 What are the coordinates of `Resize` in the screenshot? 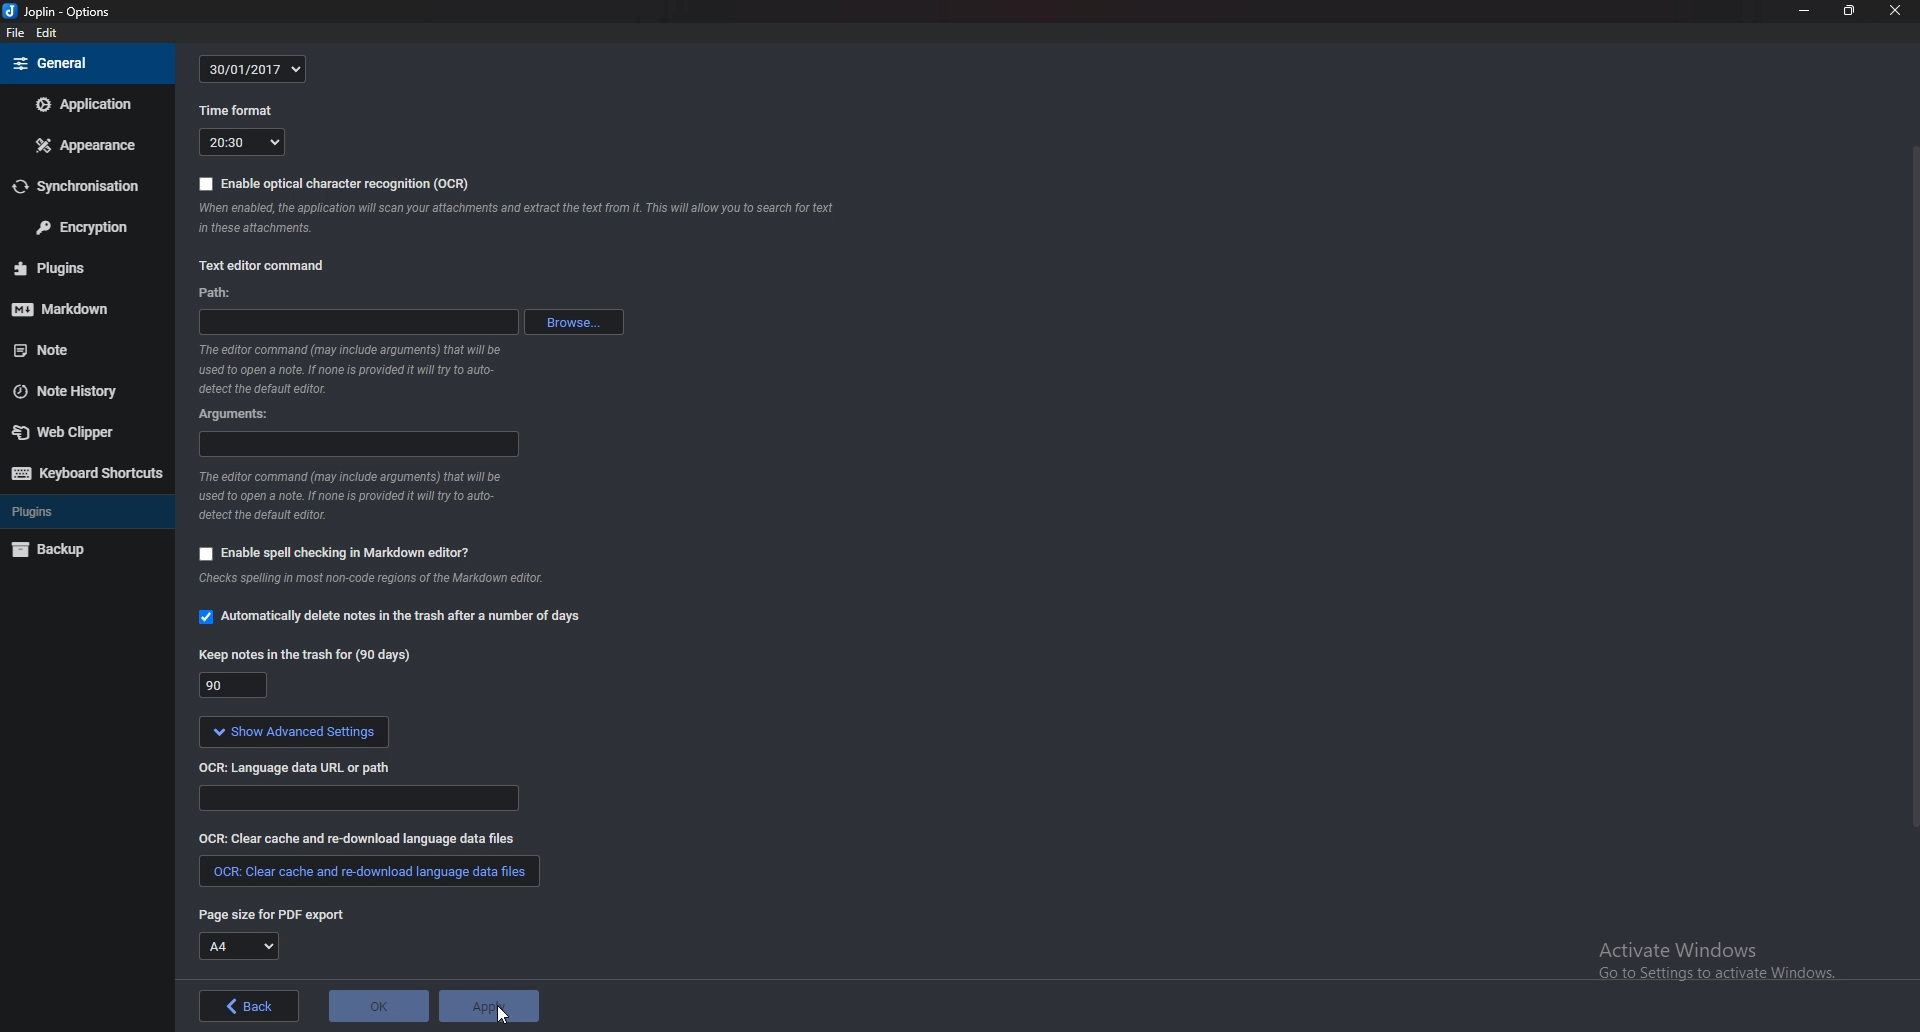 It's located at (1846, 11).